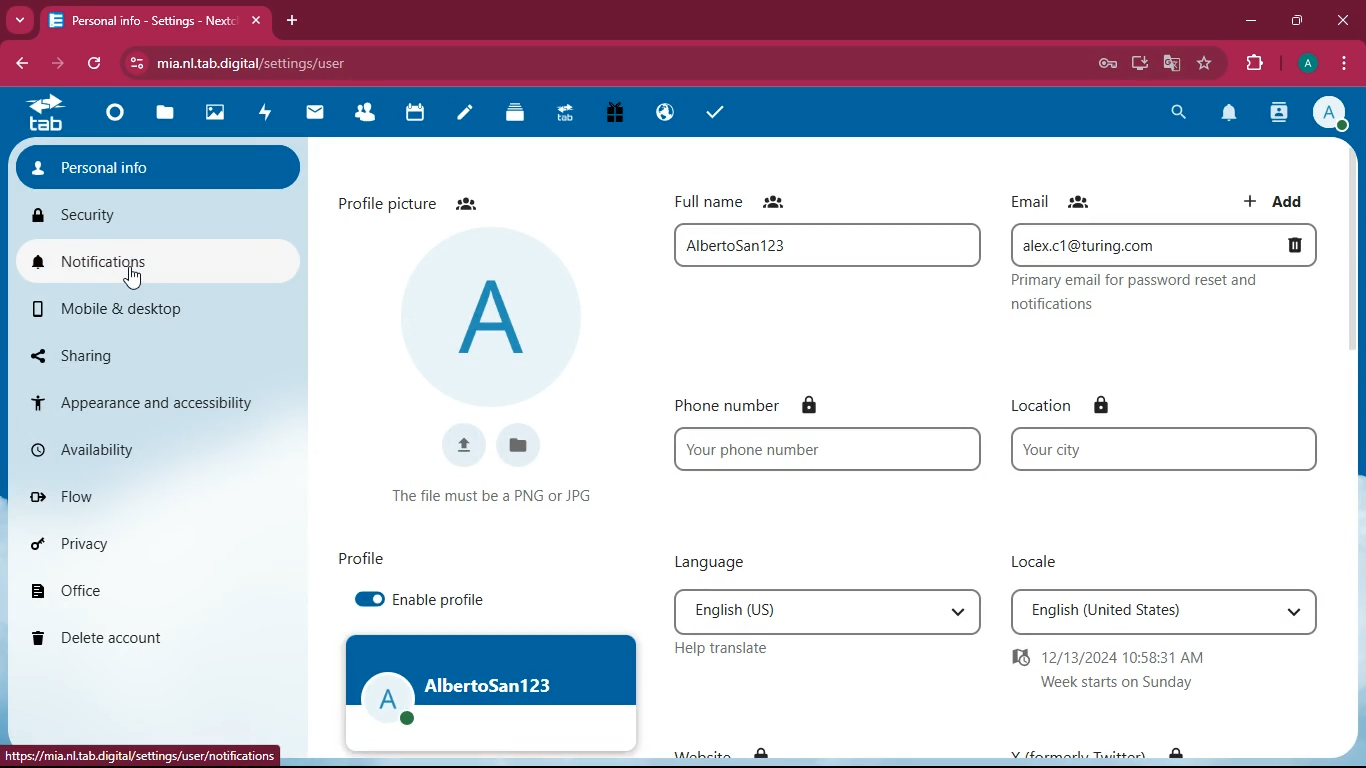 This screenshot has width=1366, height=768. Describe the element at coordinates (1037, 559) in the screenshot. I see `locale` at that location.